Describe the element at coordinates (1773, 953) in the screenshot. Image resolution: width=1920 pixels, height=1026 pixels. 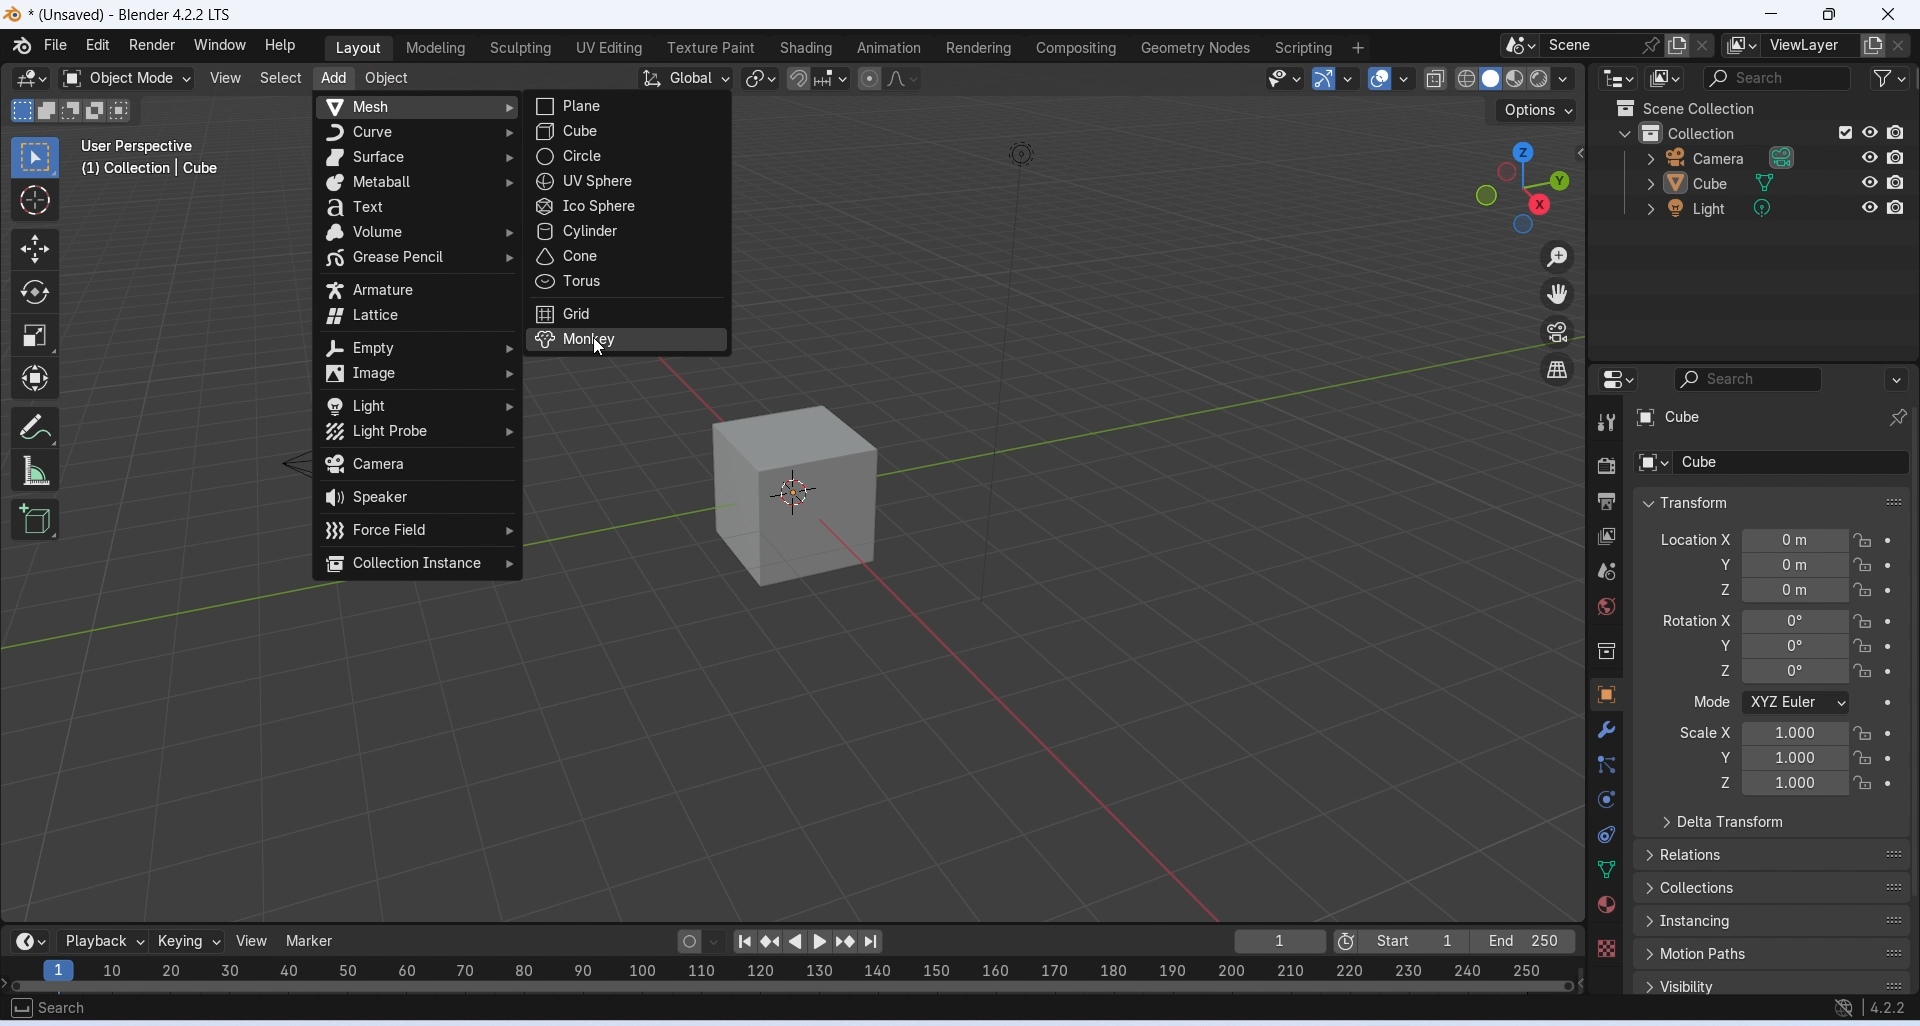
I see `motion paths` at that location.